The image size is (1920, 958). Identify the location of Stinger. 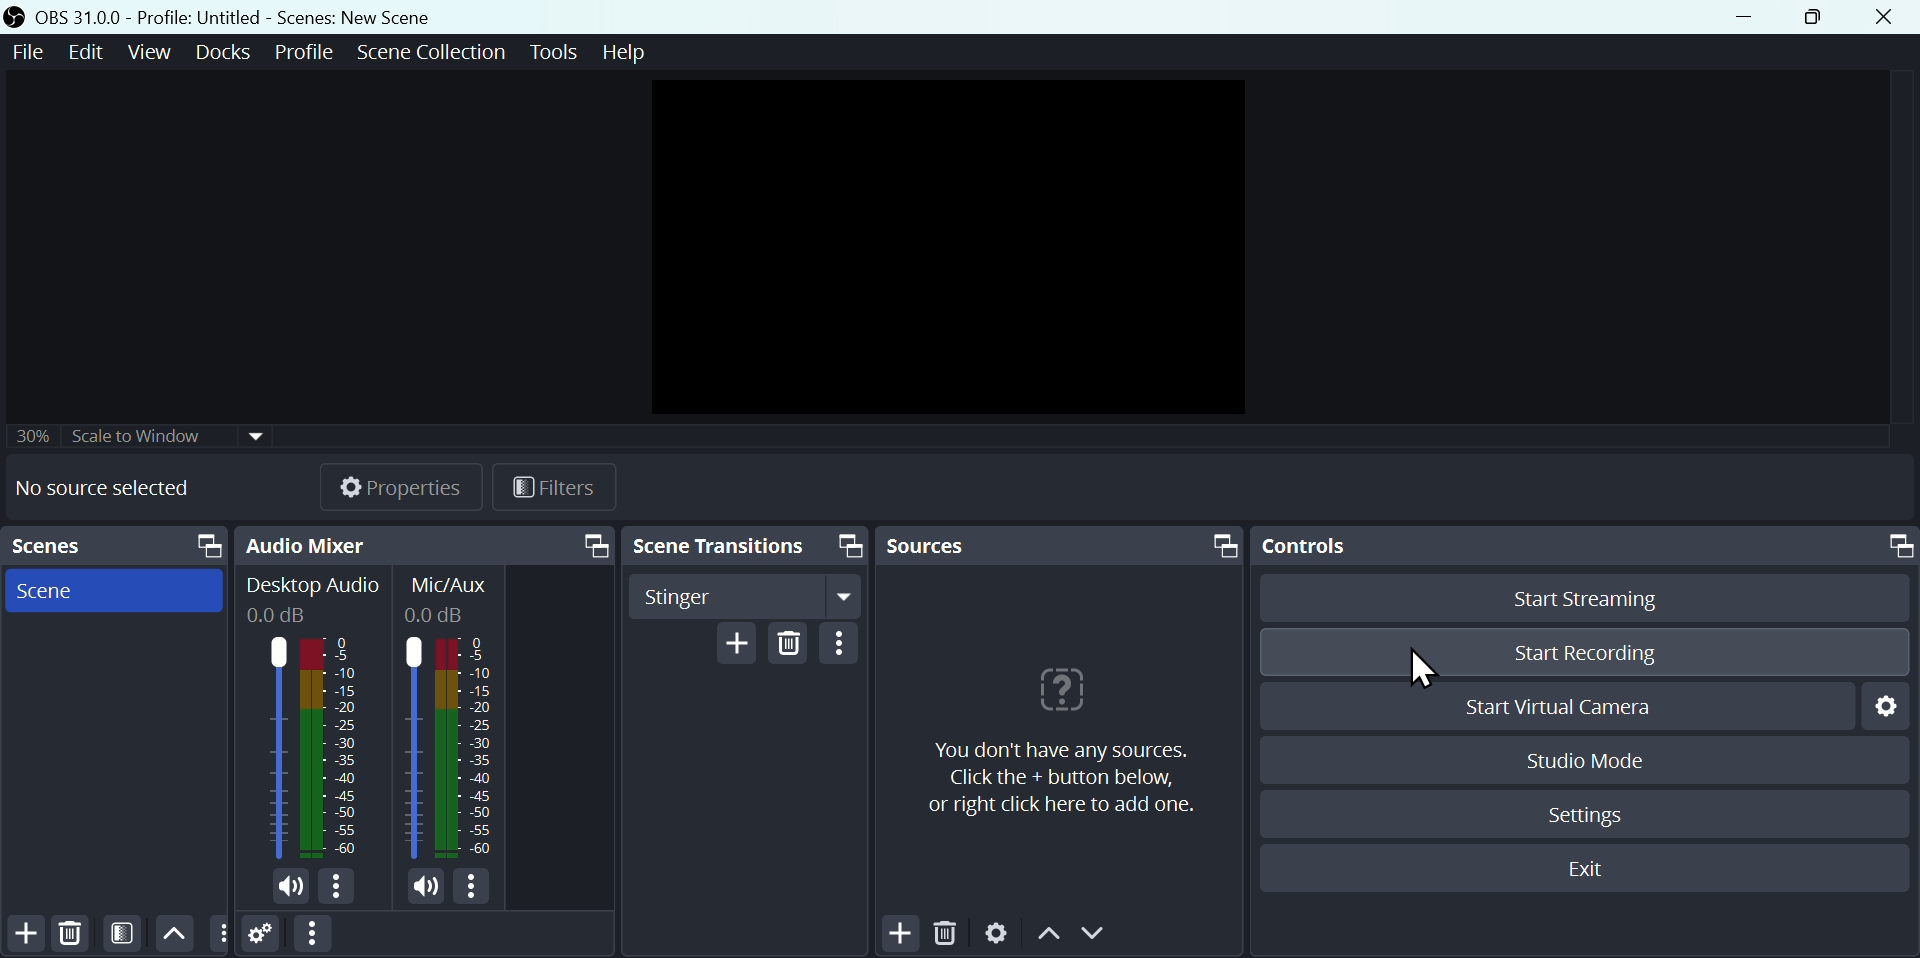
(745, 596).